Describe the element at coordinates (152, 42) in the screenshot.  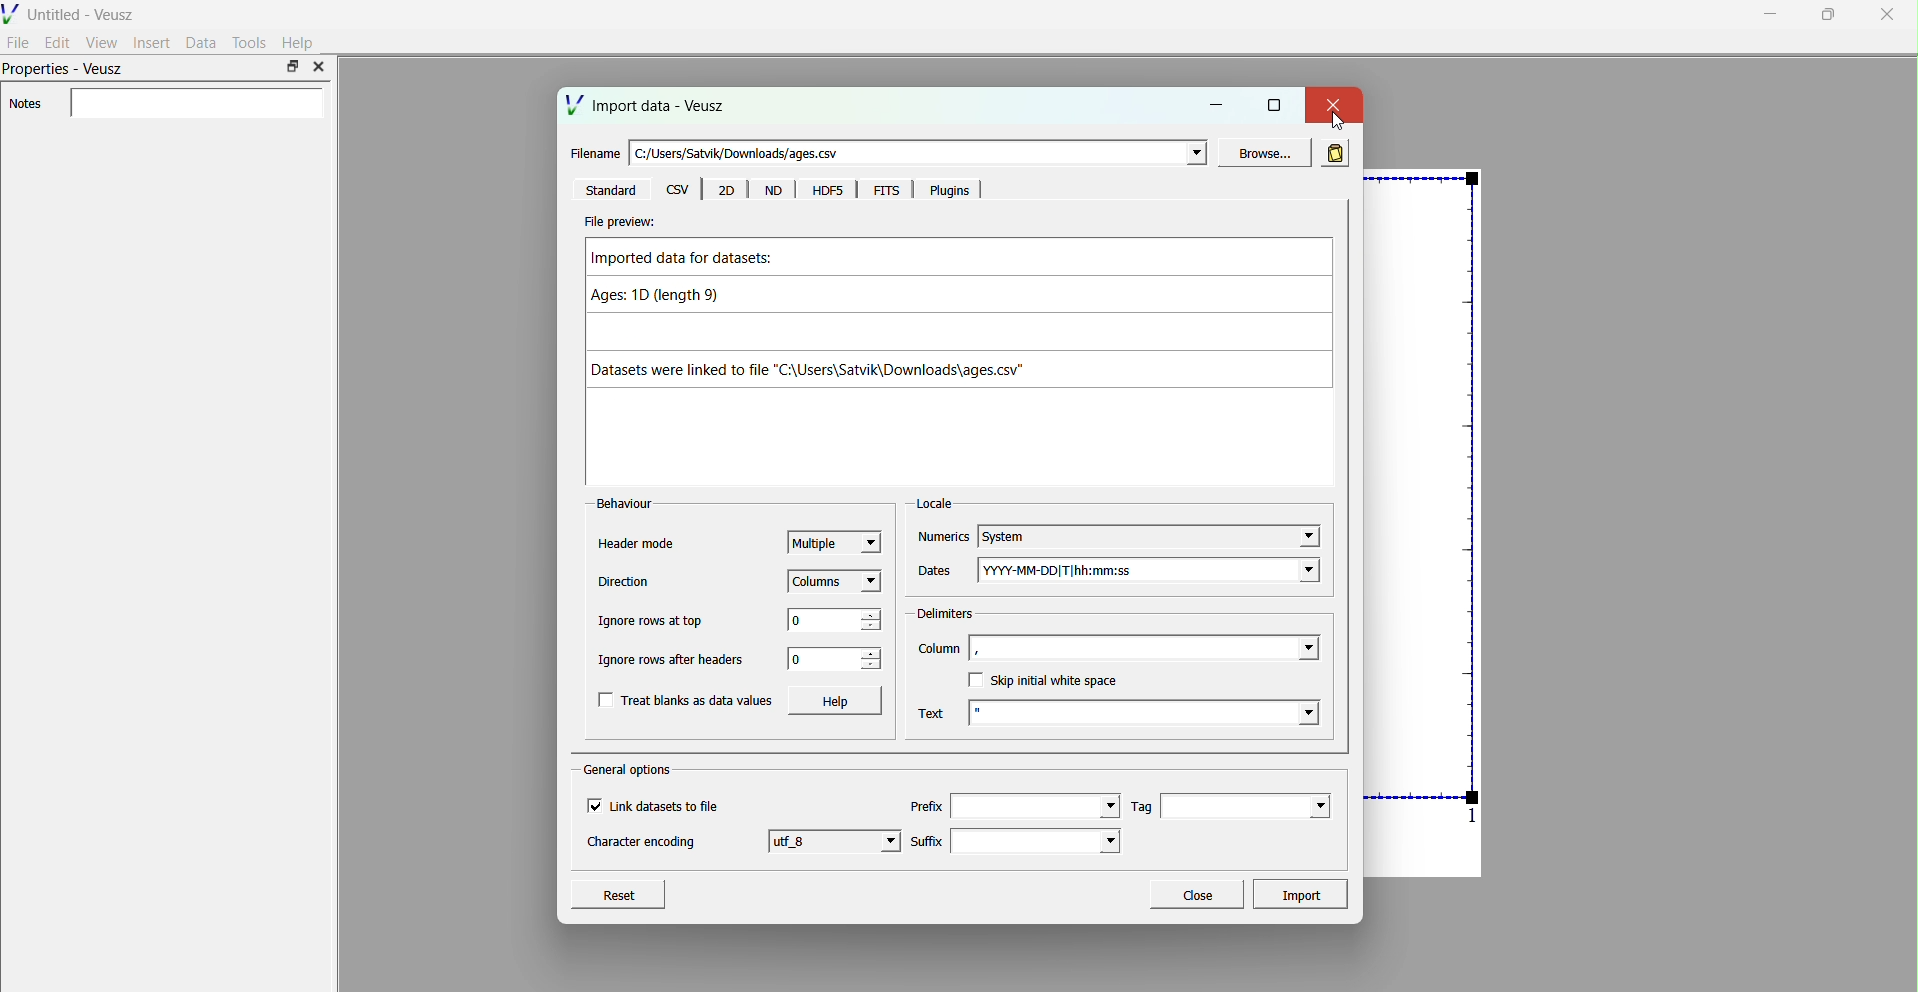
I see `Insert` at that location.